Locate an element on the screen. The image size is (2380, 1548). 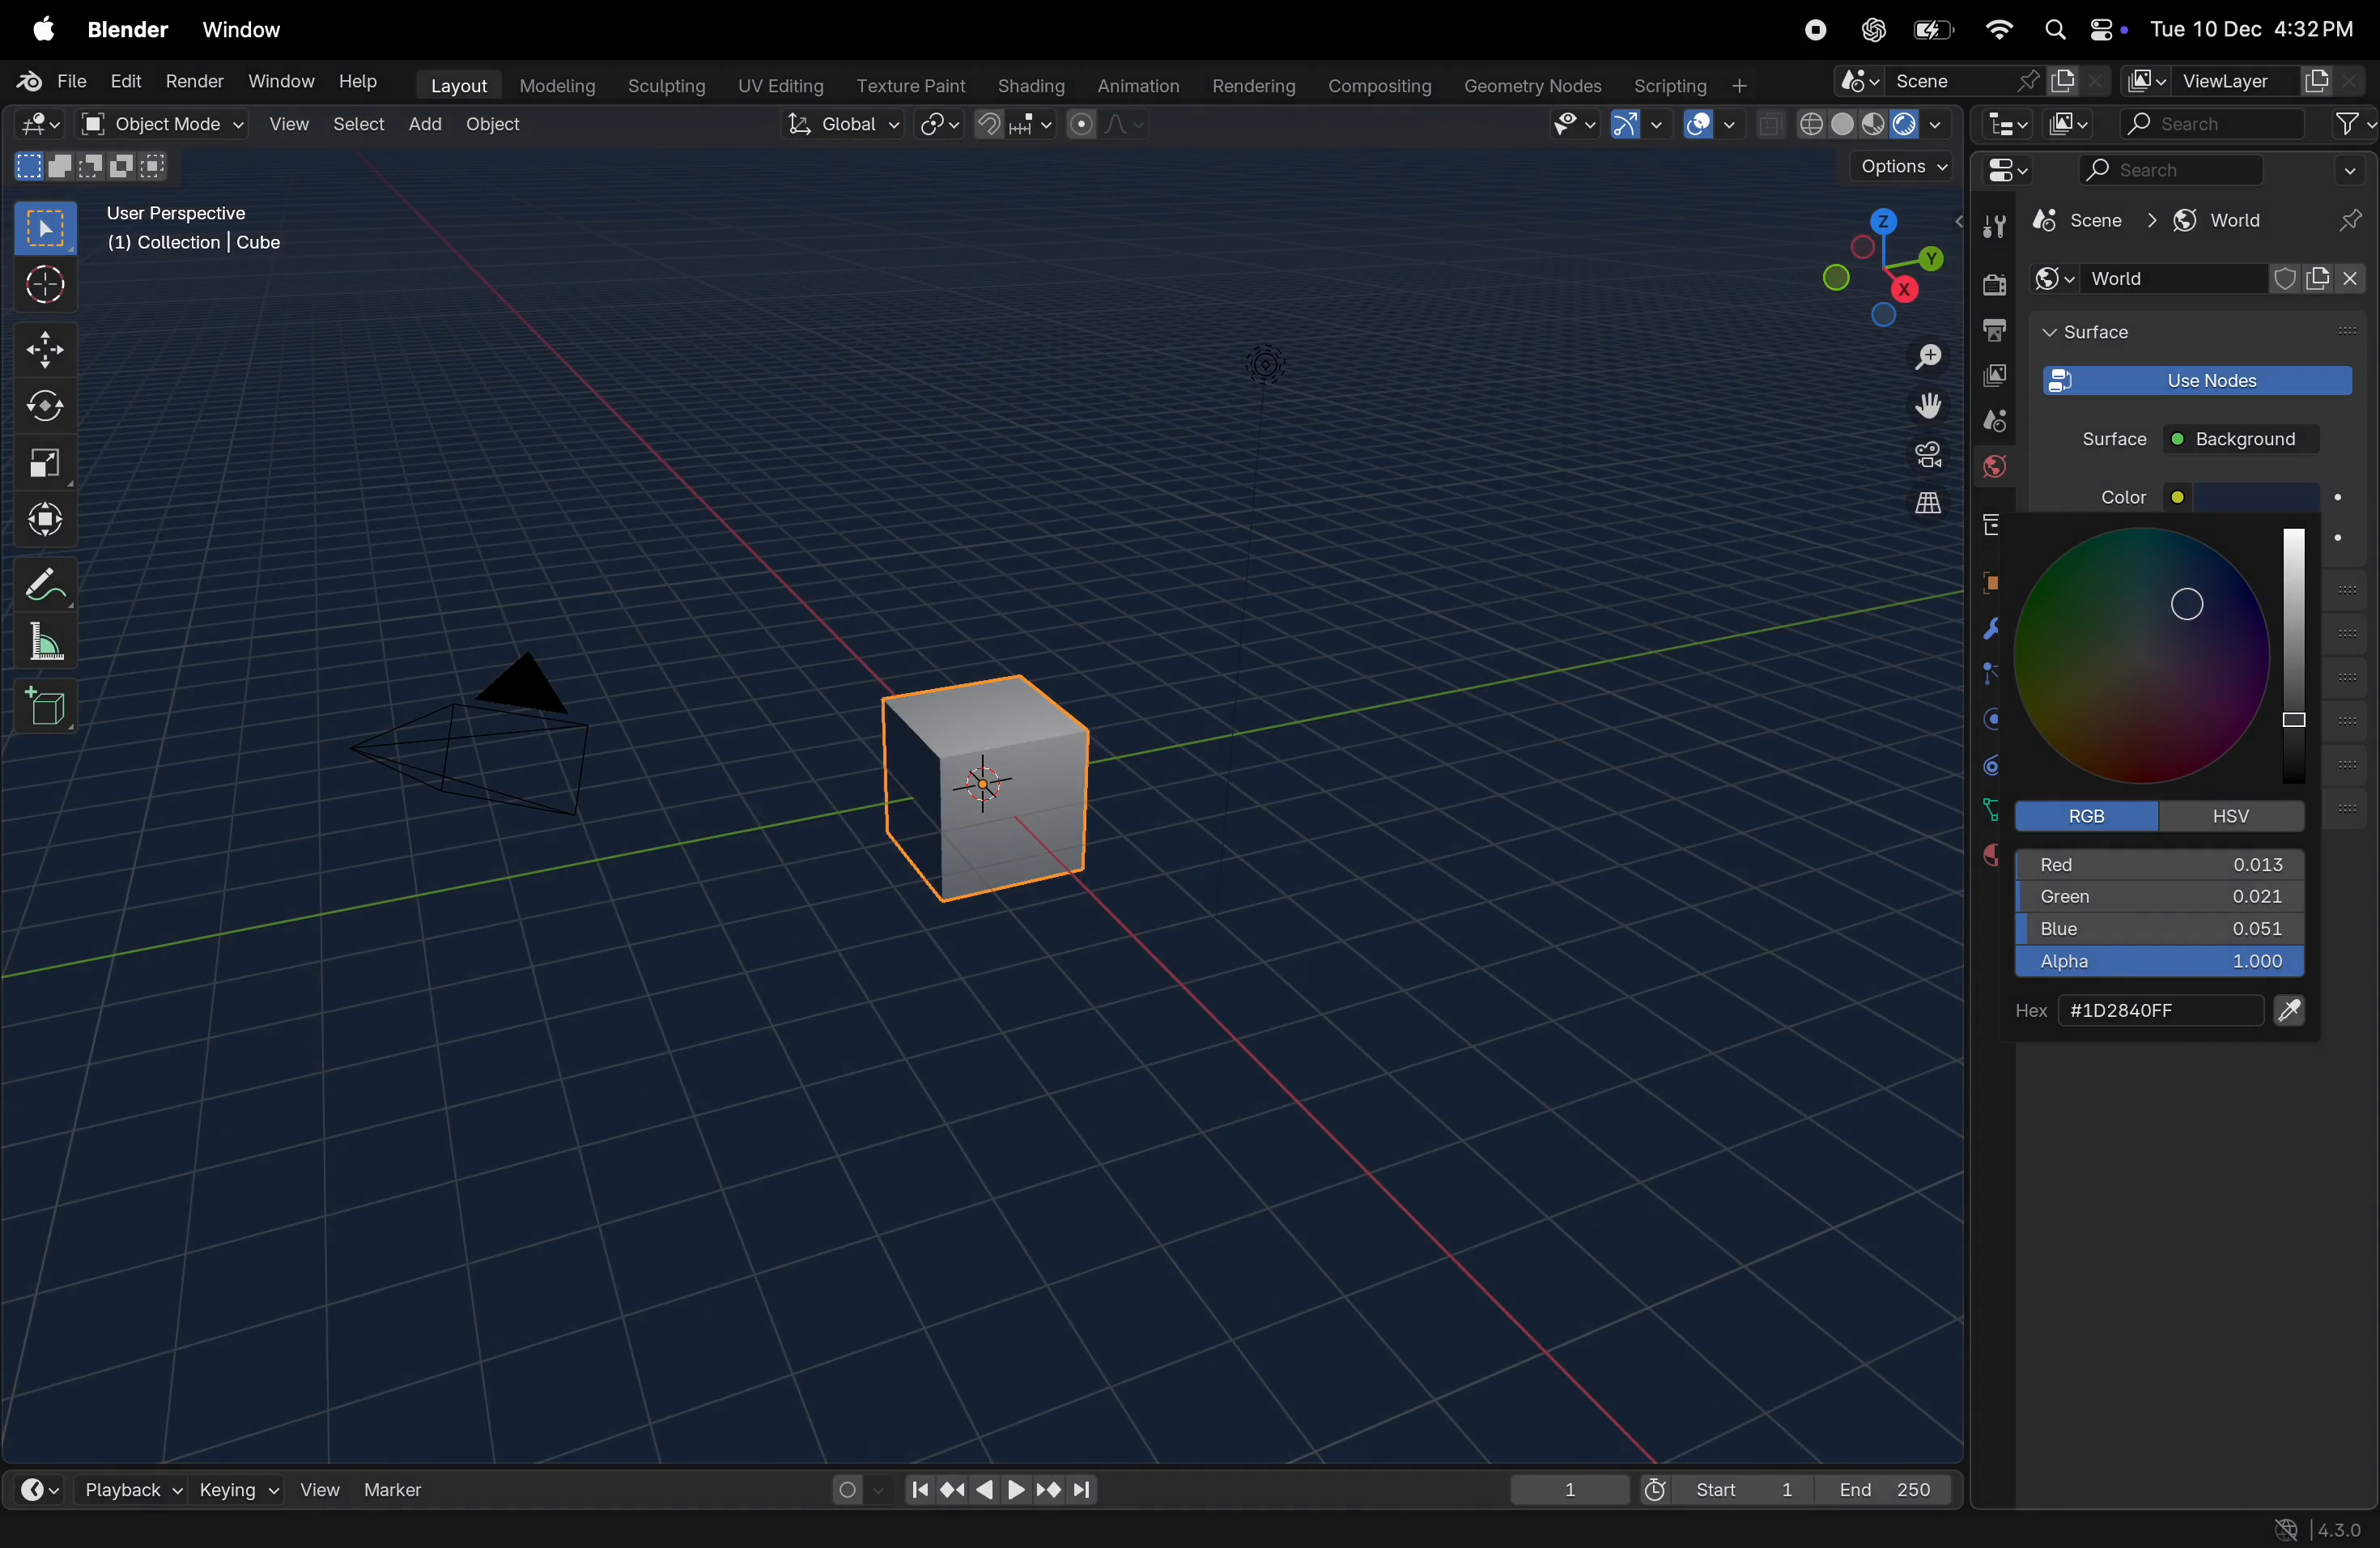
battery is located at coordinates (1931, 31).